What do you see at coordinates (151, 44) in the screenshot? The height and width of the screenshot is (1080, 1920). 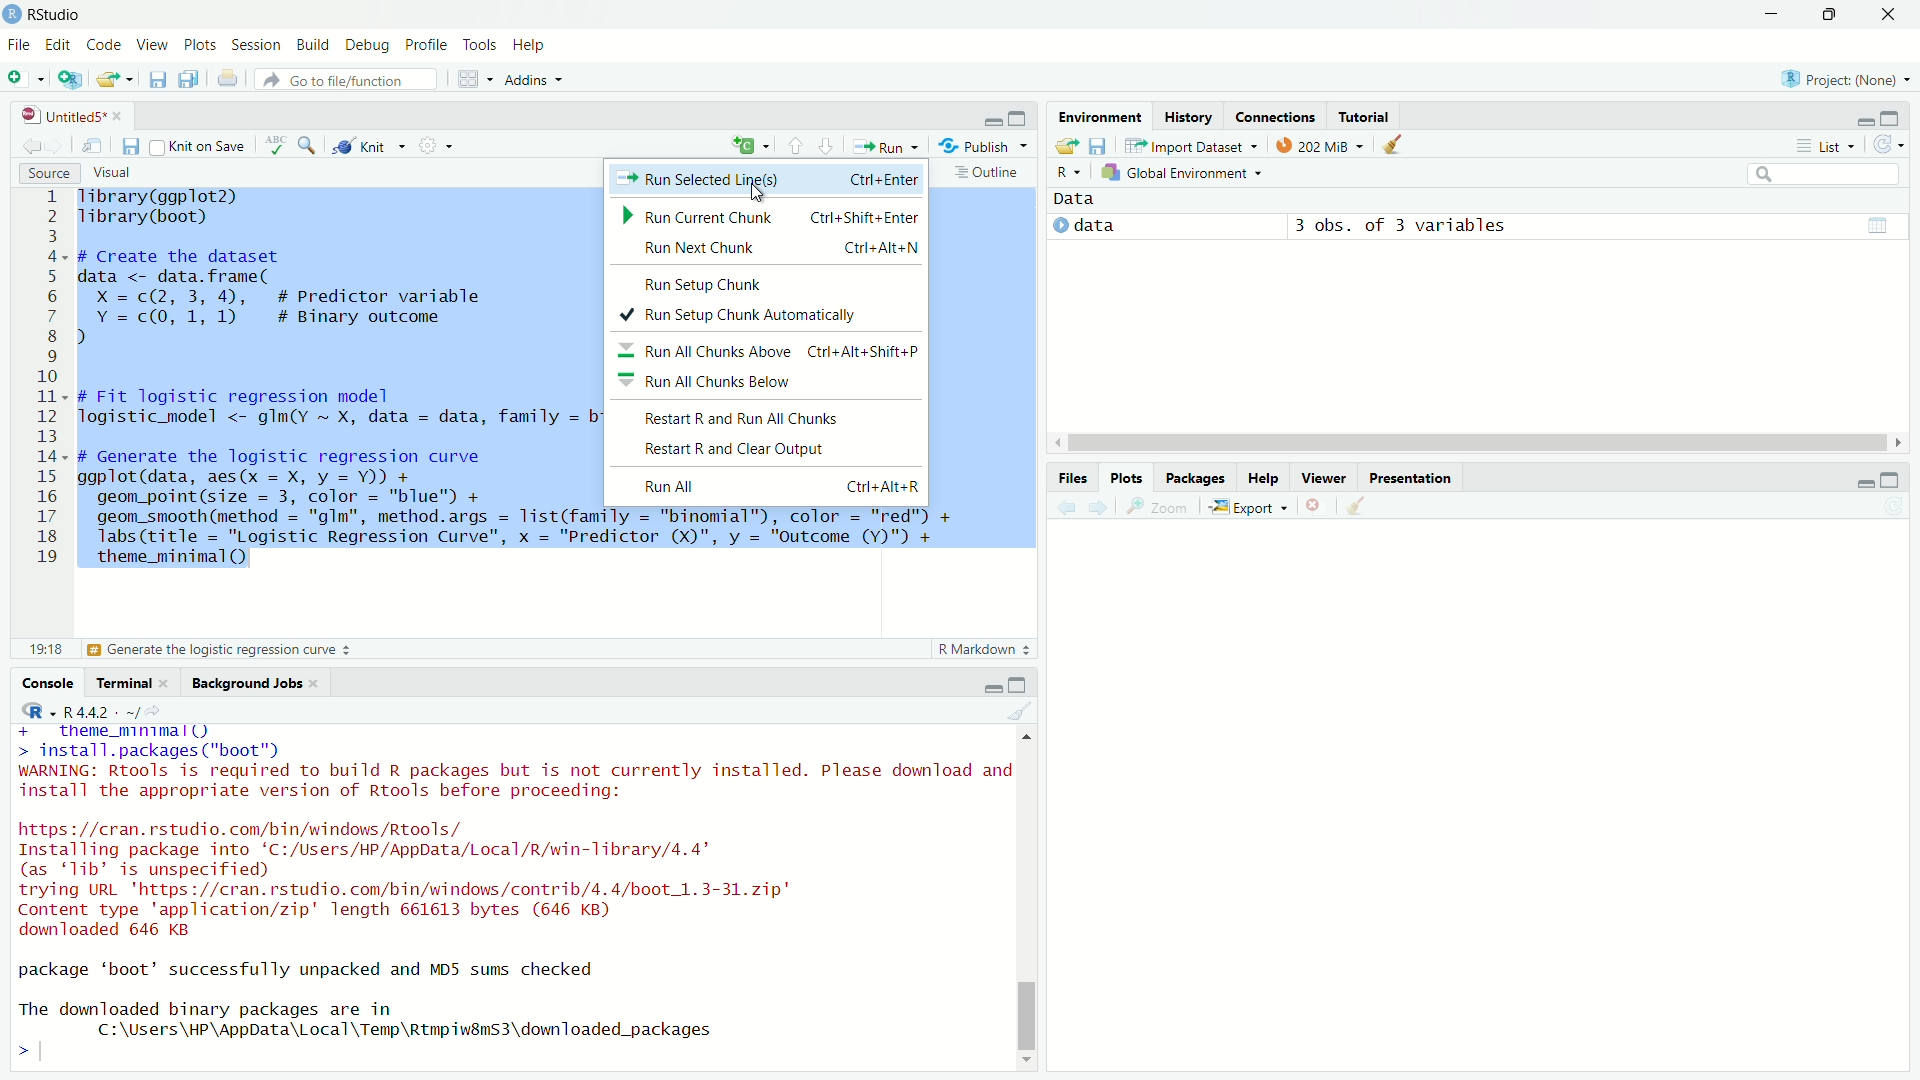 I see `View` at bounding box center [151, 44].